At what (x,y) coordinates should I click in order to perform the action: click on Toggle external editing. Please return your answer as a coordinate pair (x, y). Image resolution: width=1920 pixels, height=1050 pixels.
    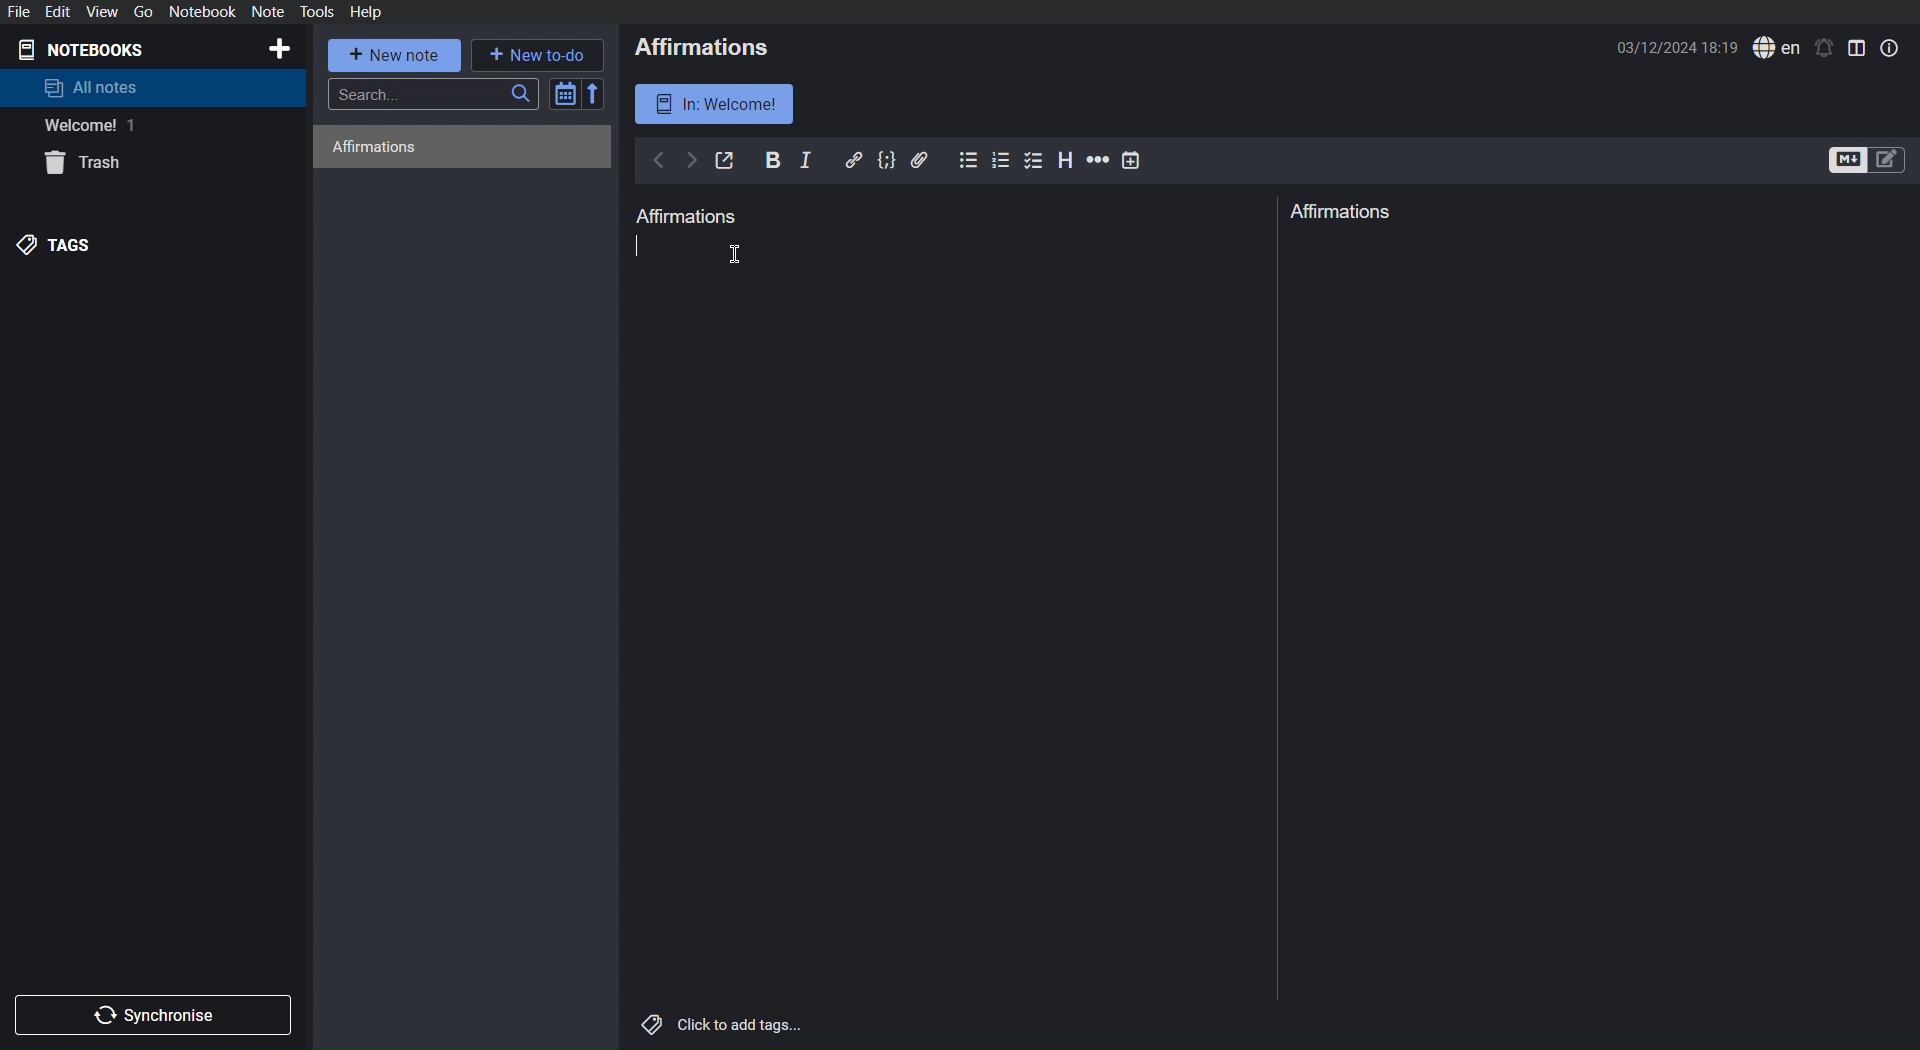
    Looking at the image, I should click on (726, 161).